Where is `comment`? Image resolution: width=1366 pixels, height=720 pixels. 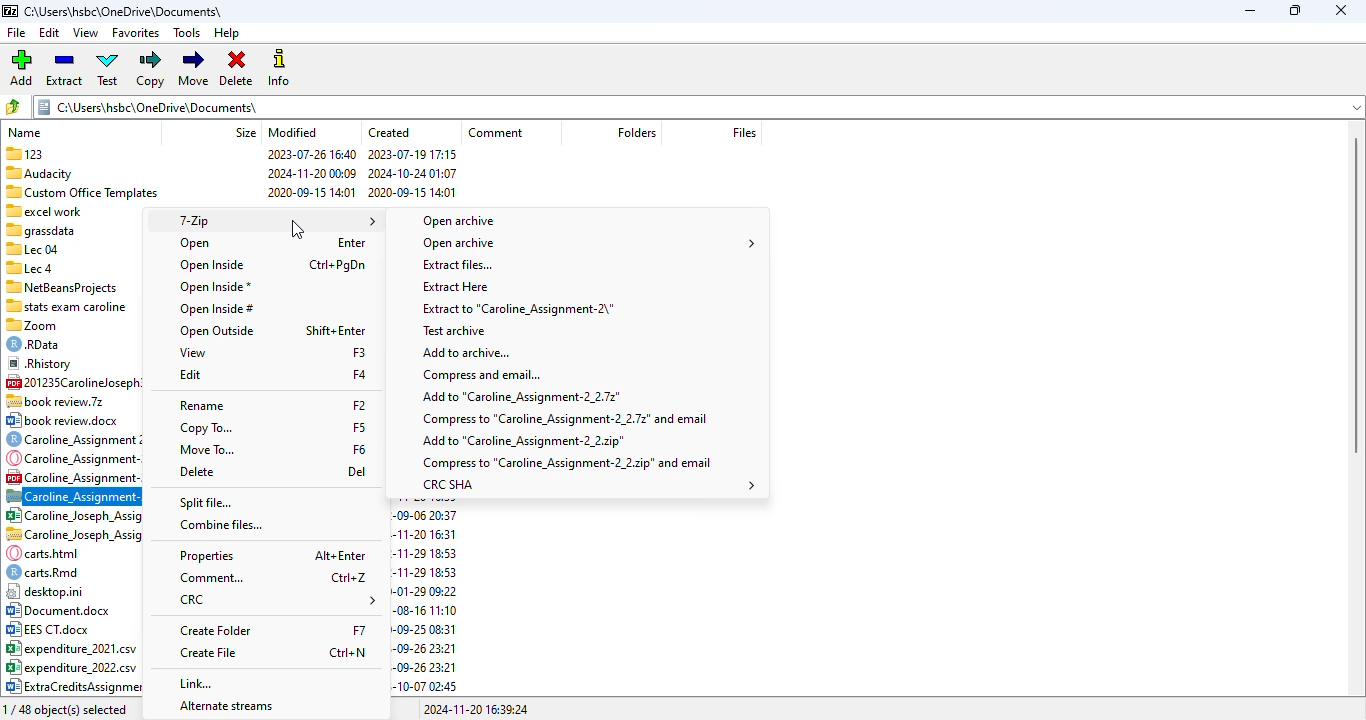 comment is located at coordinates (497, 132).